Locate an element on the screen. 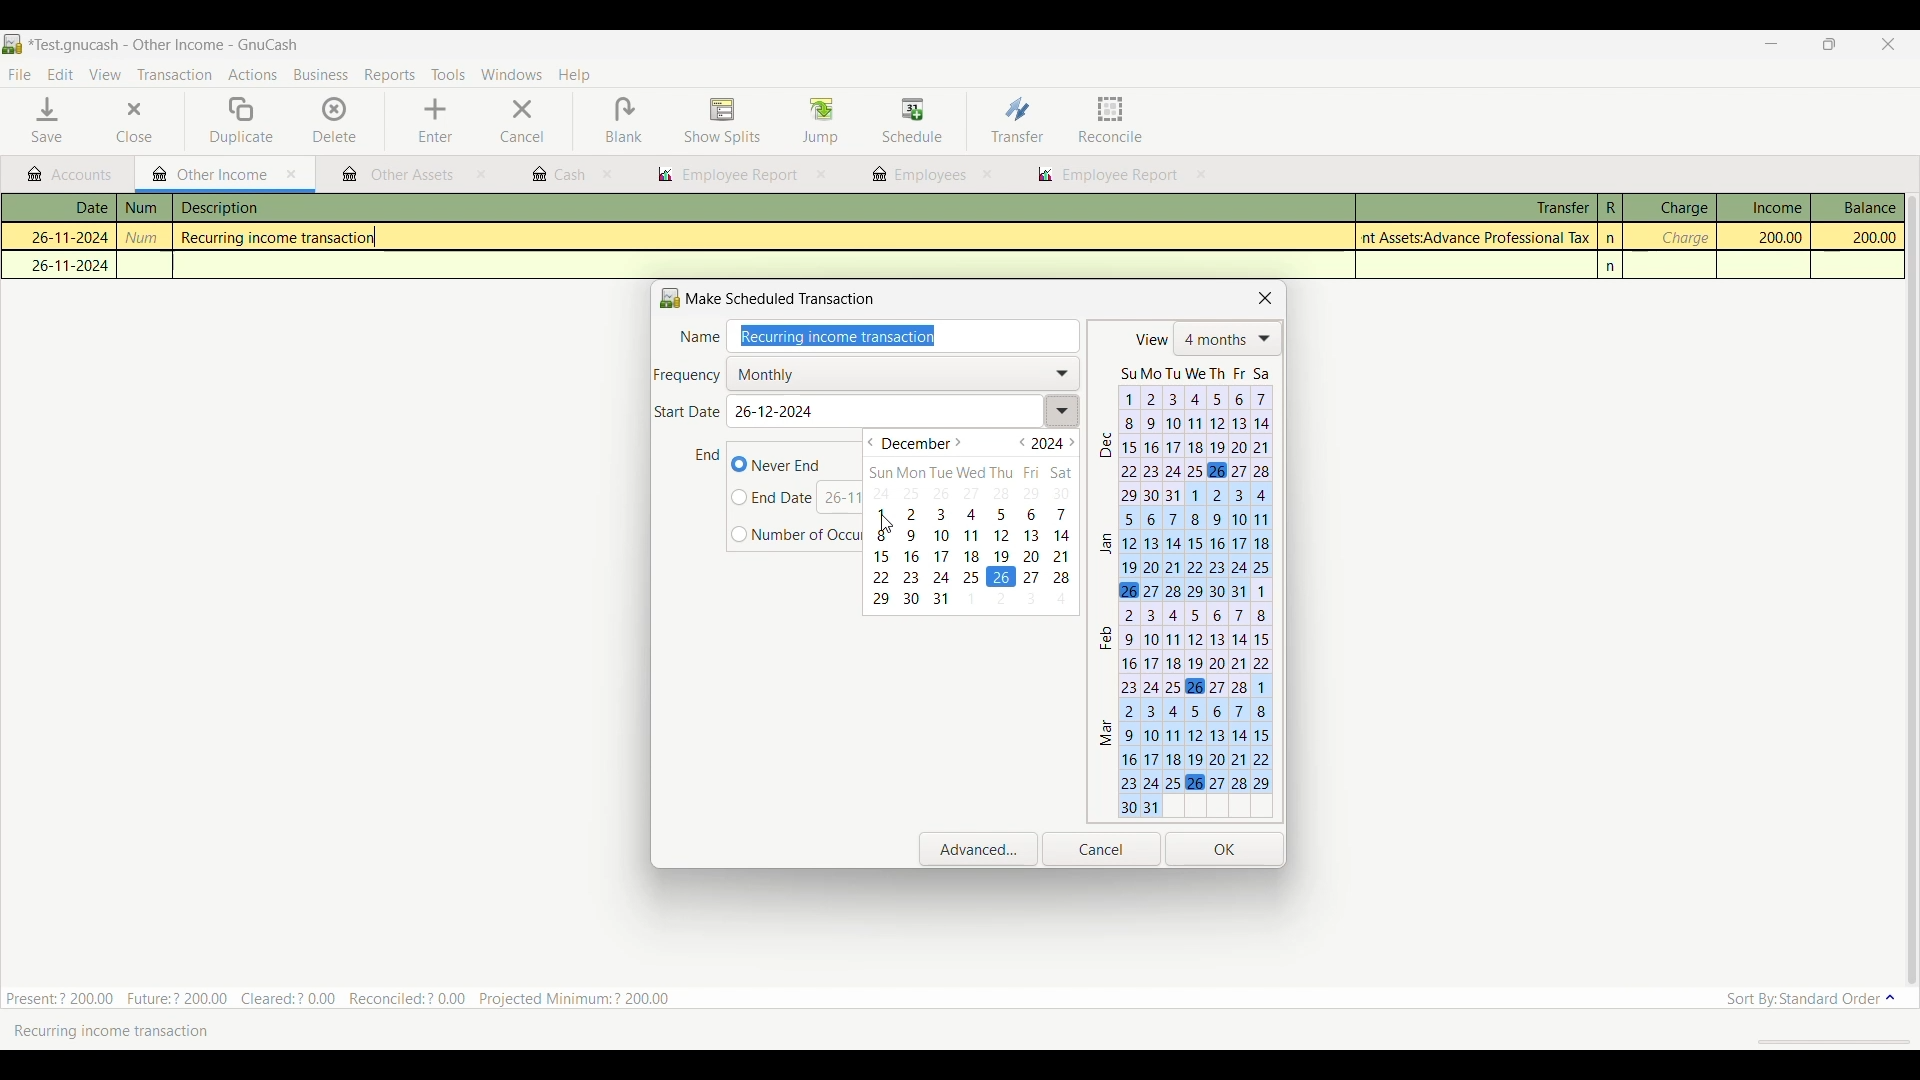 This screenshot has height=1080, width=1920. Make Scheduled Transaction is located at coordinates (773, 298).